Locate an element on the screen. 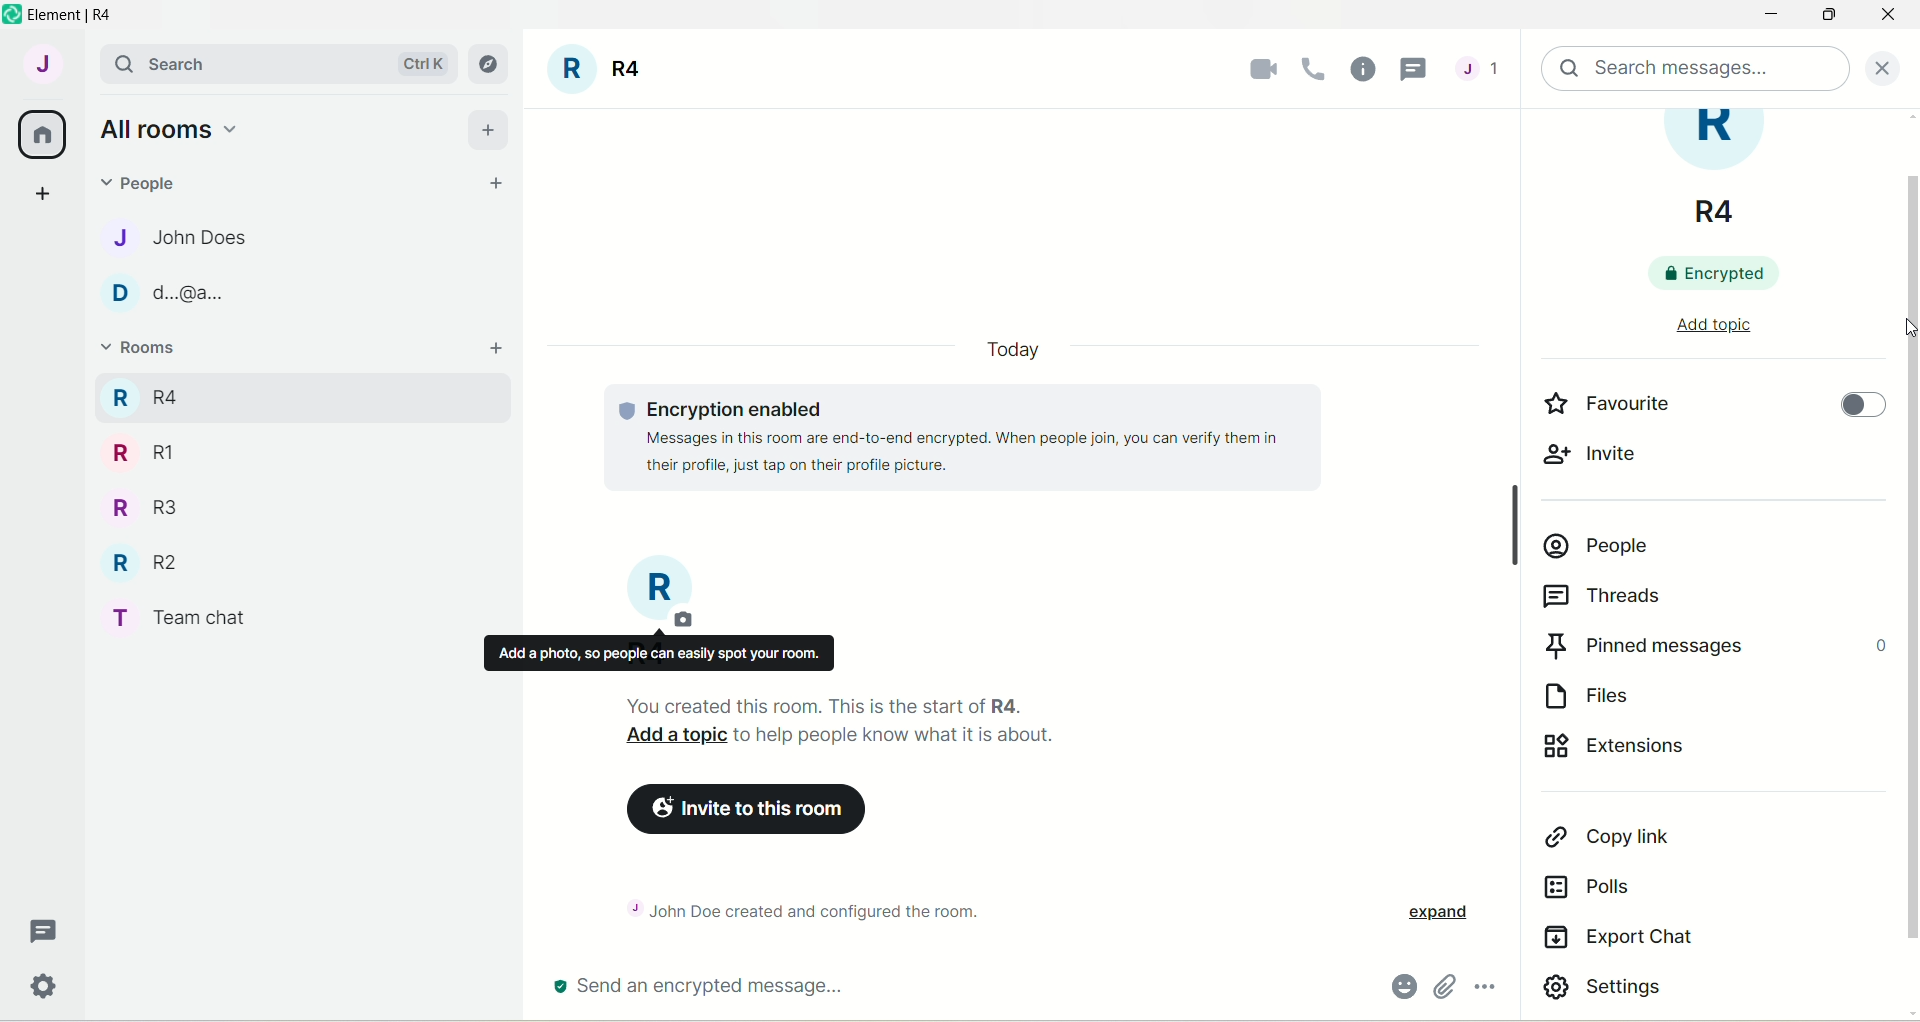 This screenshot has height=1022, width=1920. threads is located at coordinates (1612, 597).